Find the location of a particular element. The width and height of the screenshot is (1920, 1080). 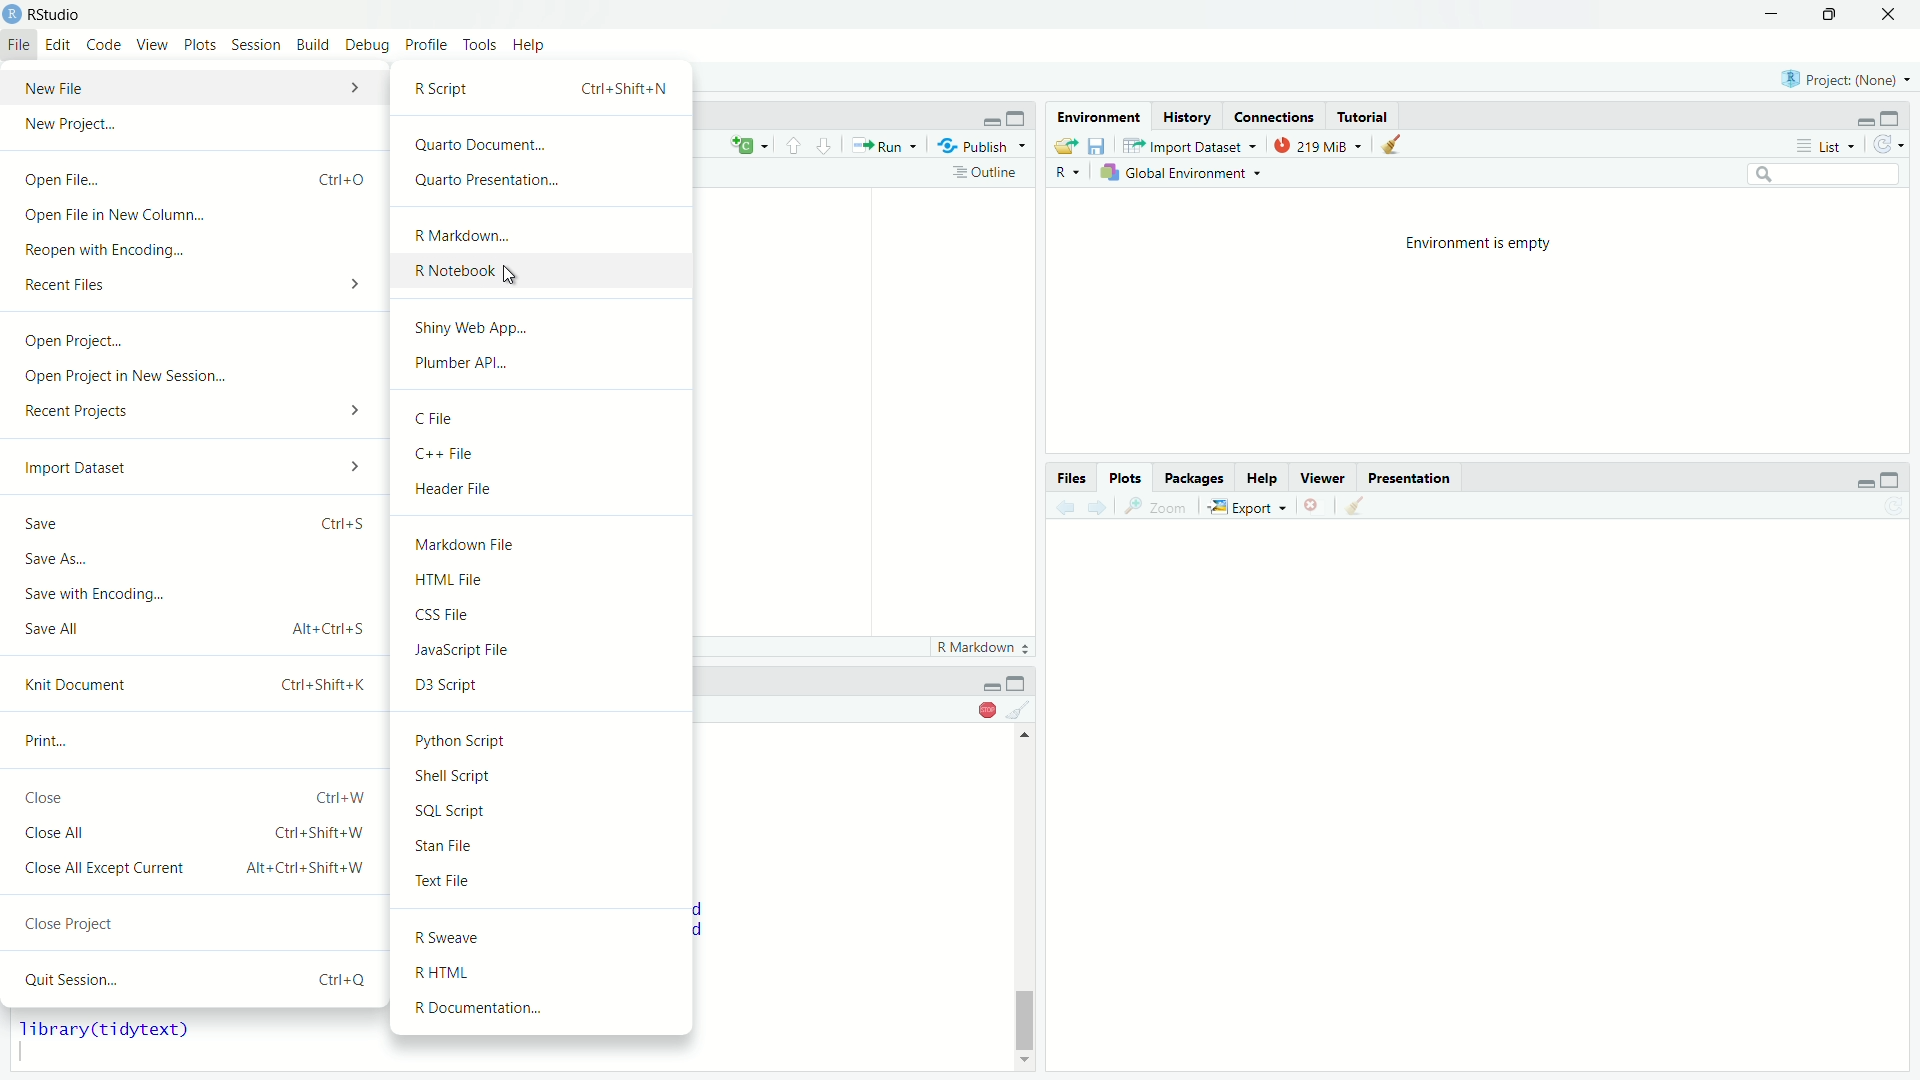

remove the current plot is located at coordinates (1316, 508).